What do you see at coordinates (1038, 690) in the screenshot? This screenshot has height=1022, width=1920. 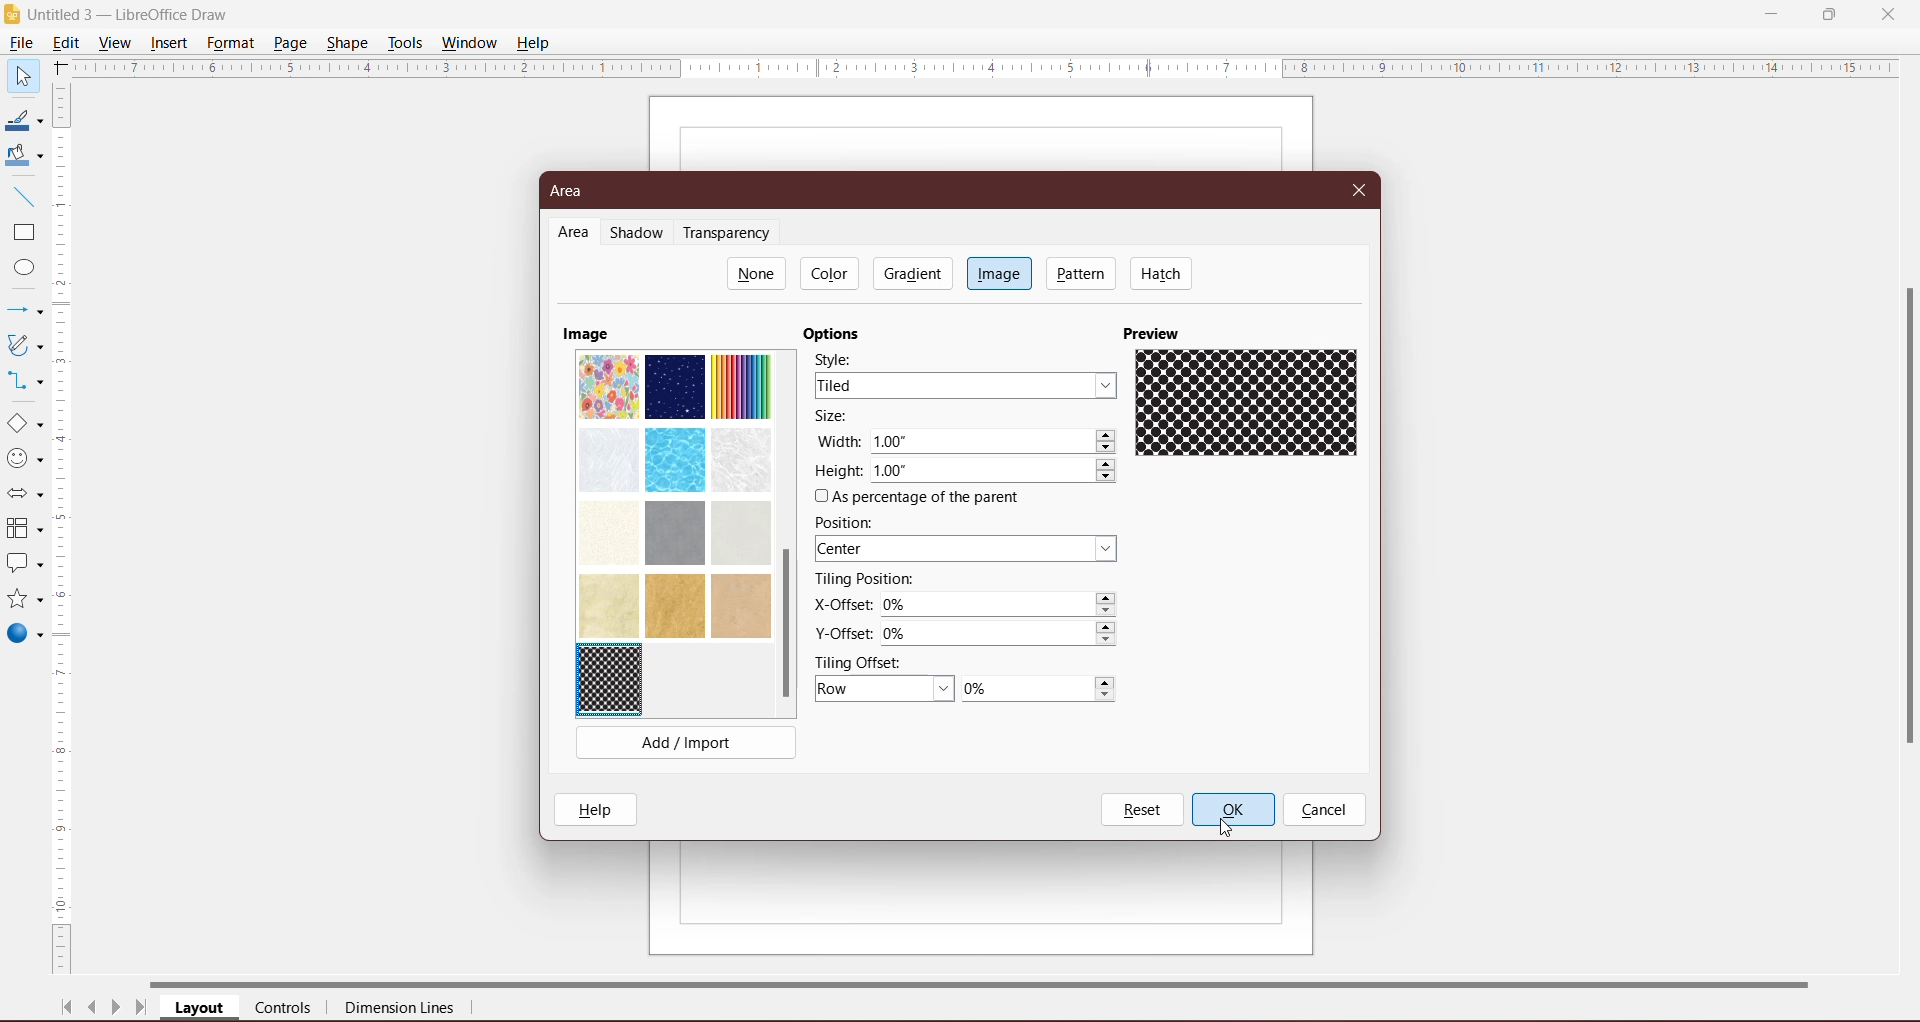 I see `0%` at bounding box center [1038, 690].